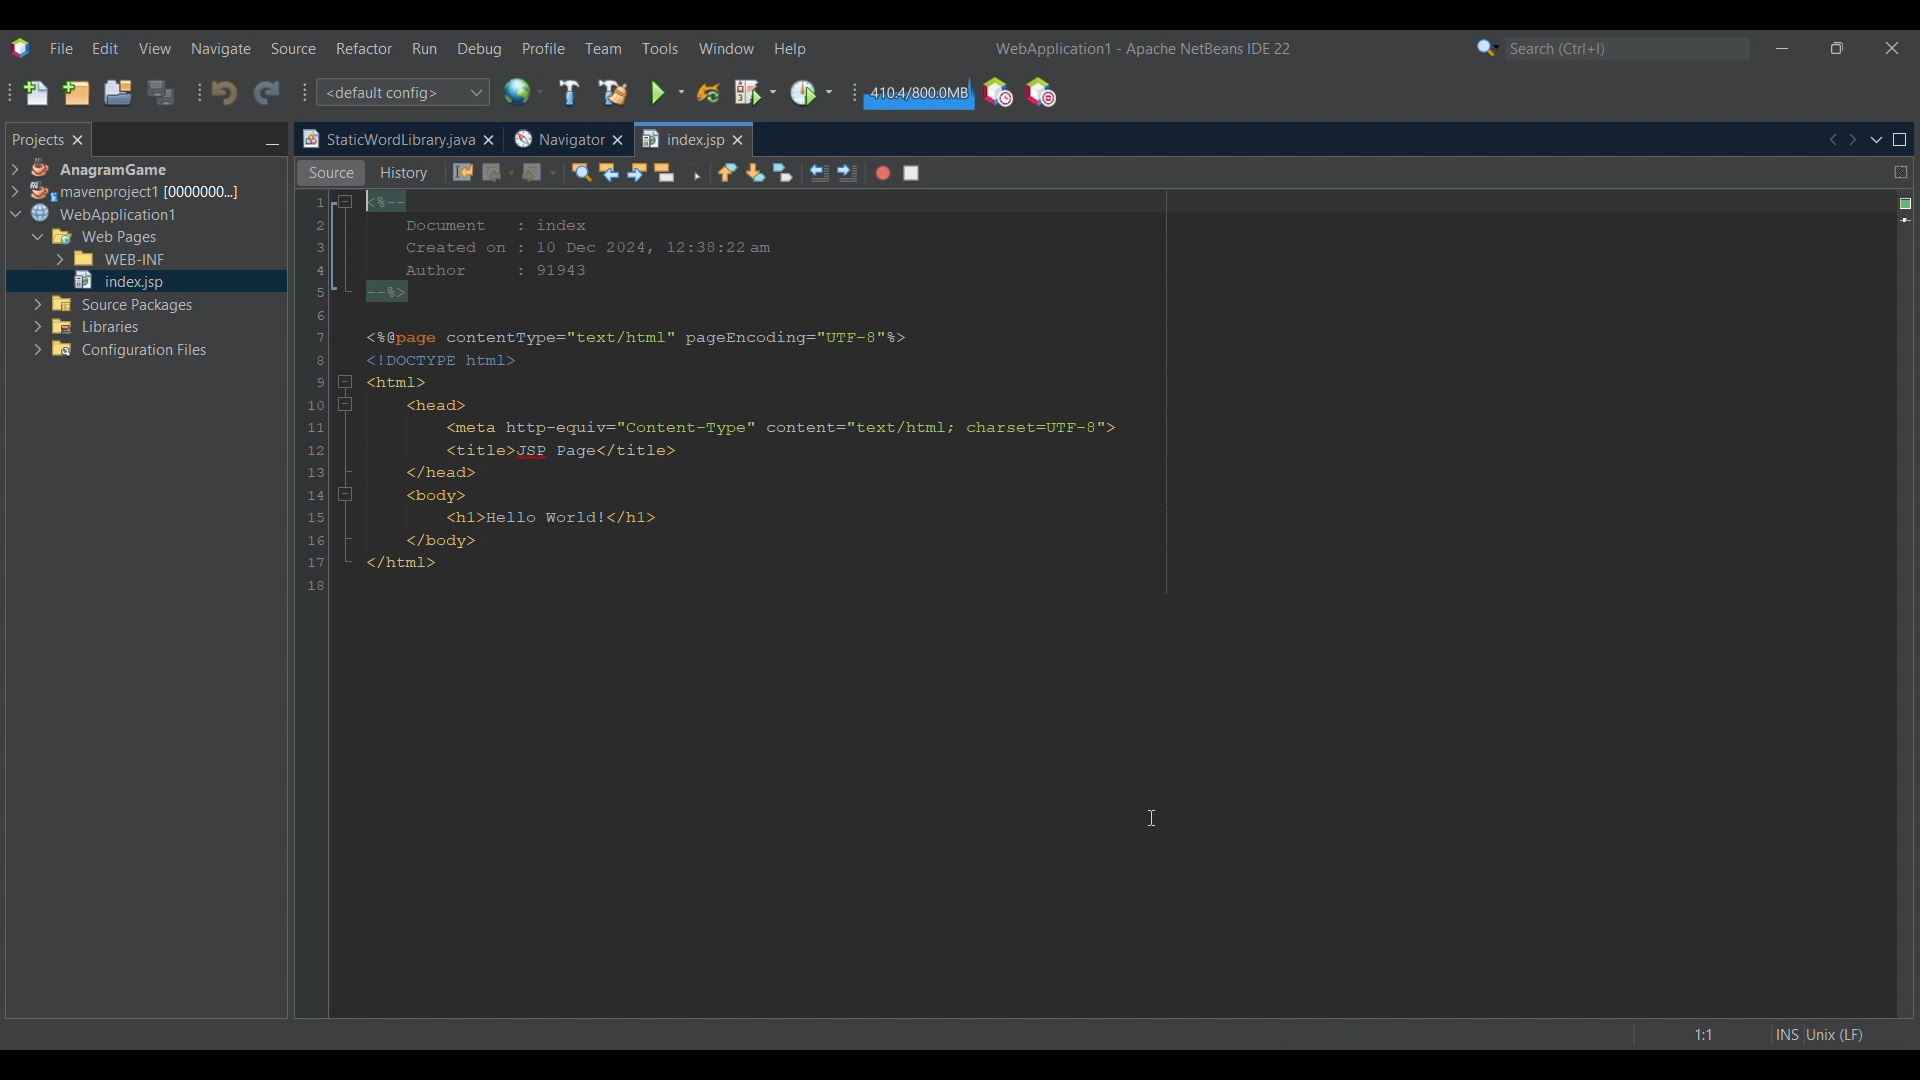  Describe the element at coordinates (567, 139) in the screenshot. I see `Other tab` at that location.